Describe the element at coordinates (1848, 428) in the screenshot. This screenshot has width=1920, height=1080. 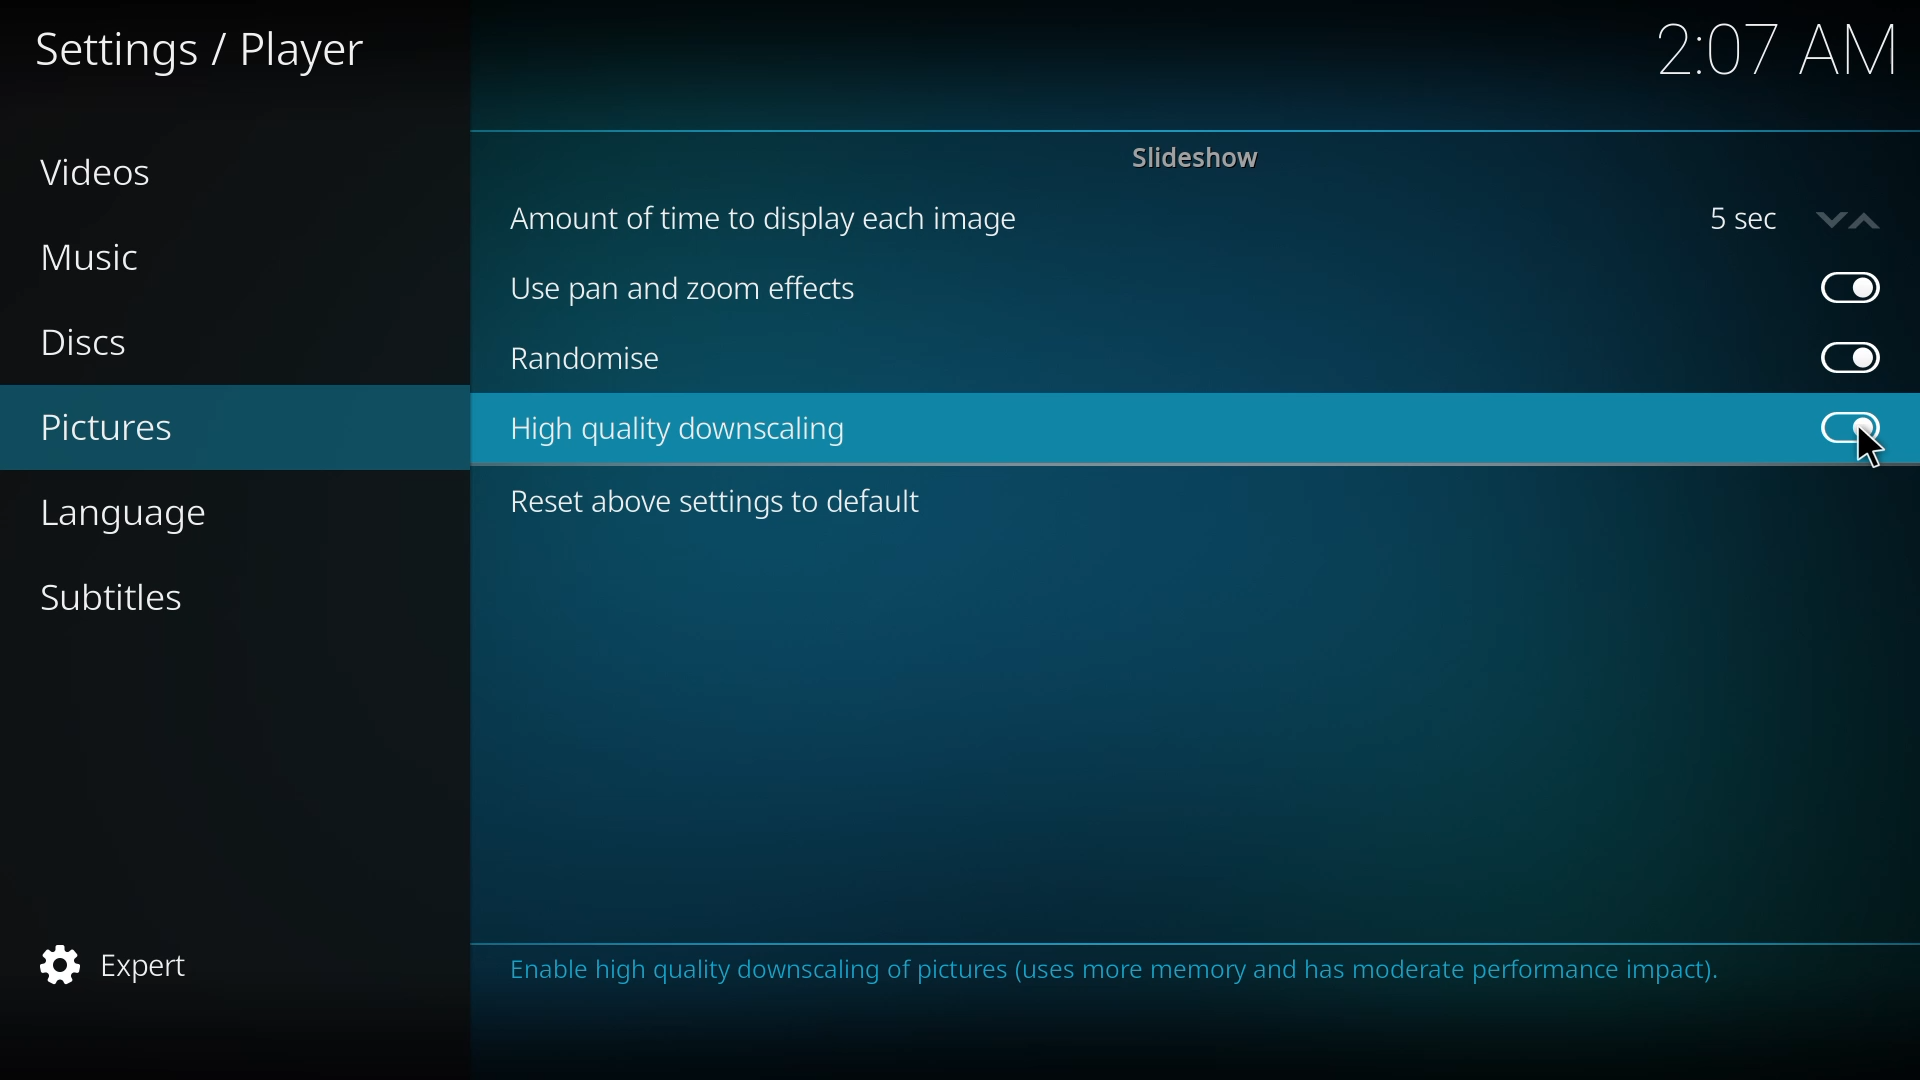
I see `enabled` at that location.